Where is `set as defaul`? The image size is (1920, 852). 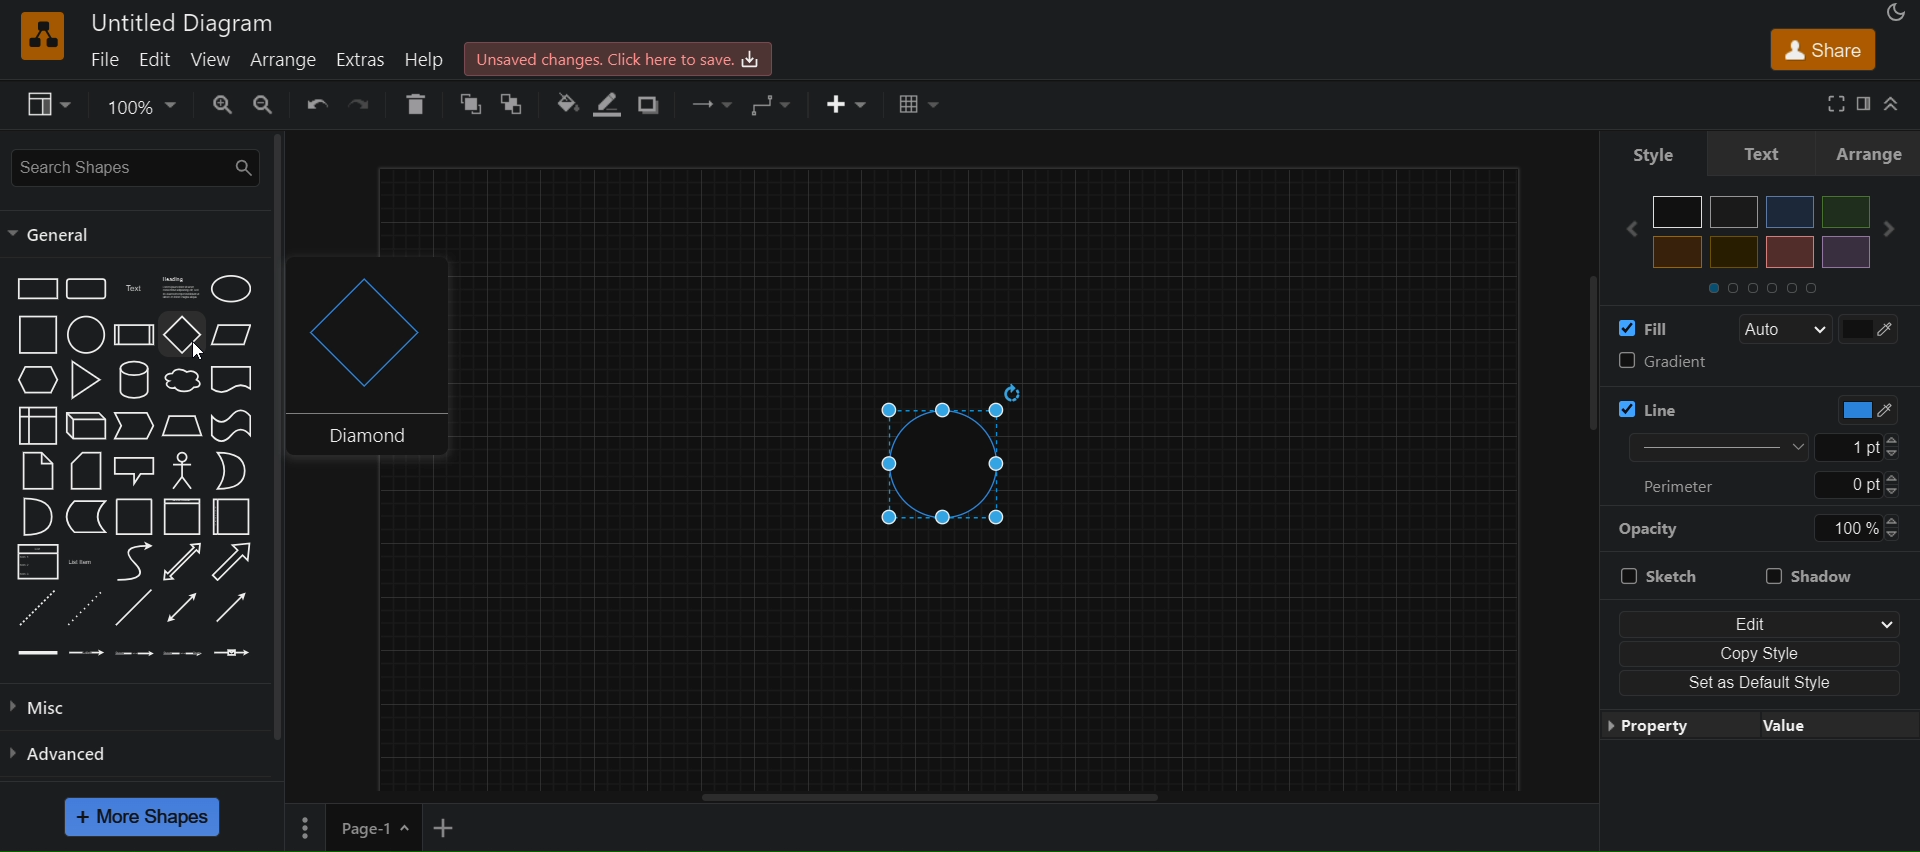 set as defaul is located at coordinates (1758, 680).